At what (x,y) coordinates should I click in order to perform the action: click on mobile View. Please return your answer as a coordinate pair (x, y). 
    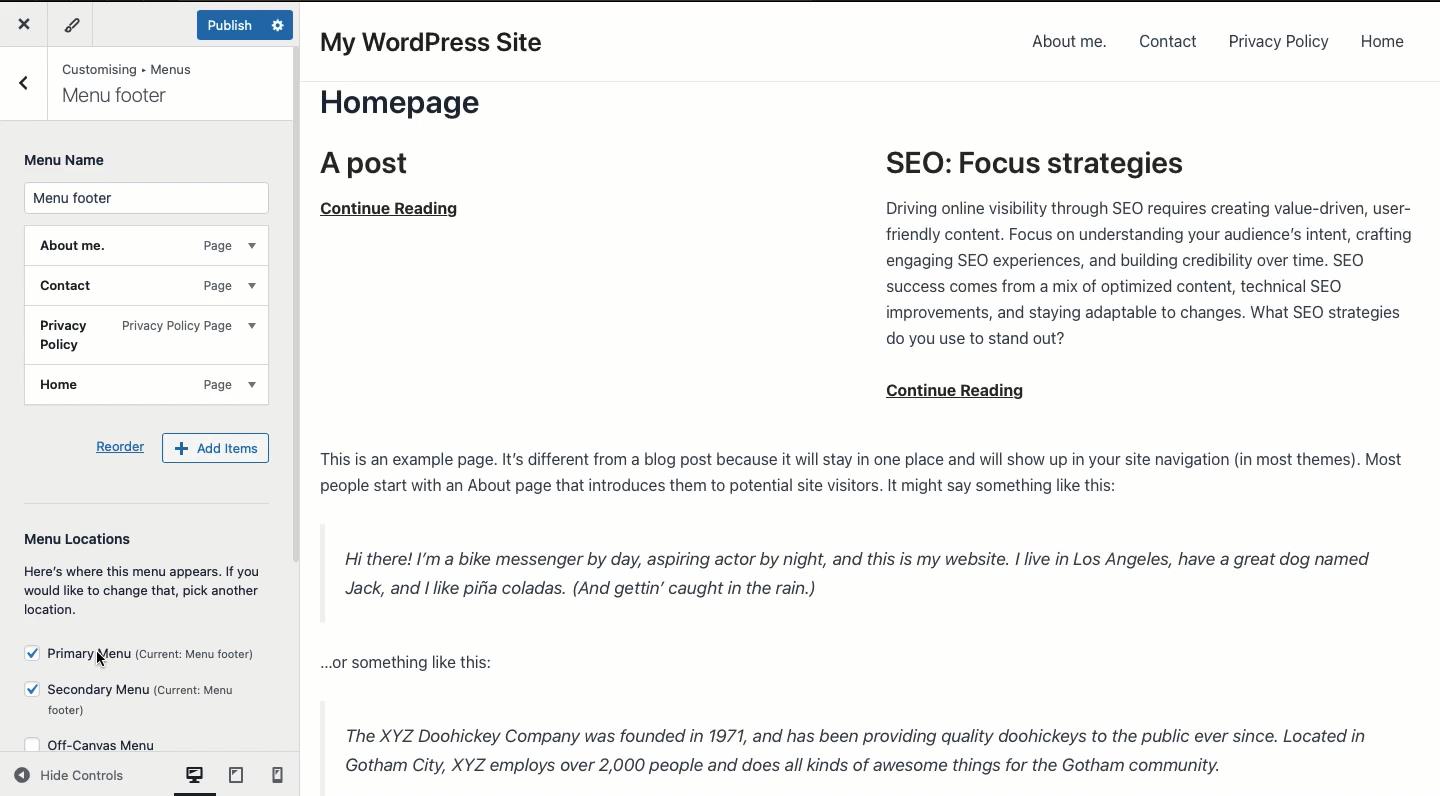
    Looking at the image, I should click on (273, 777).